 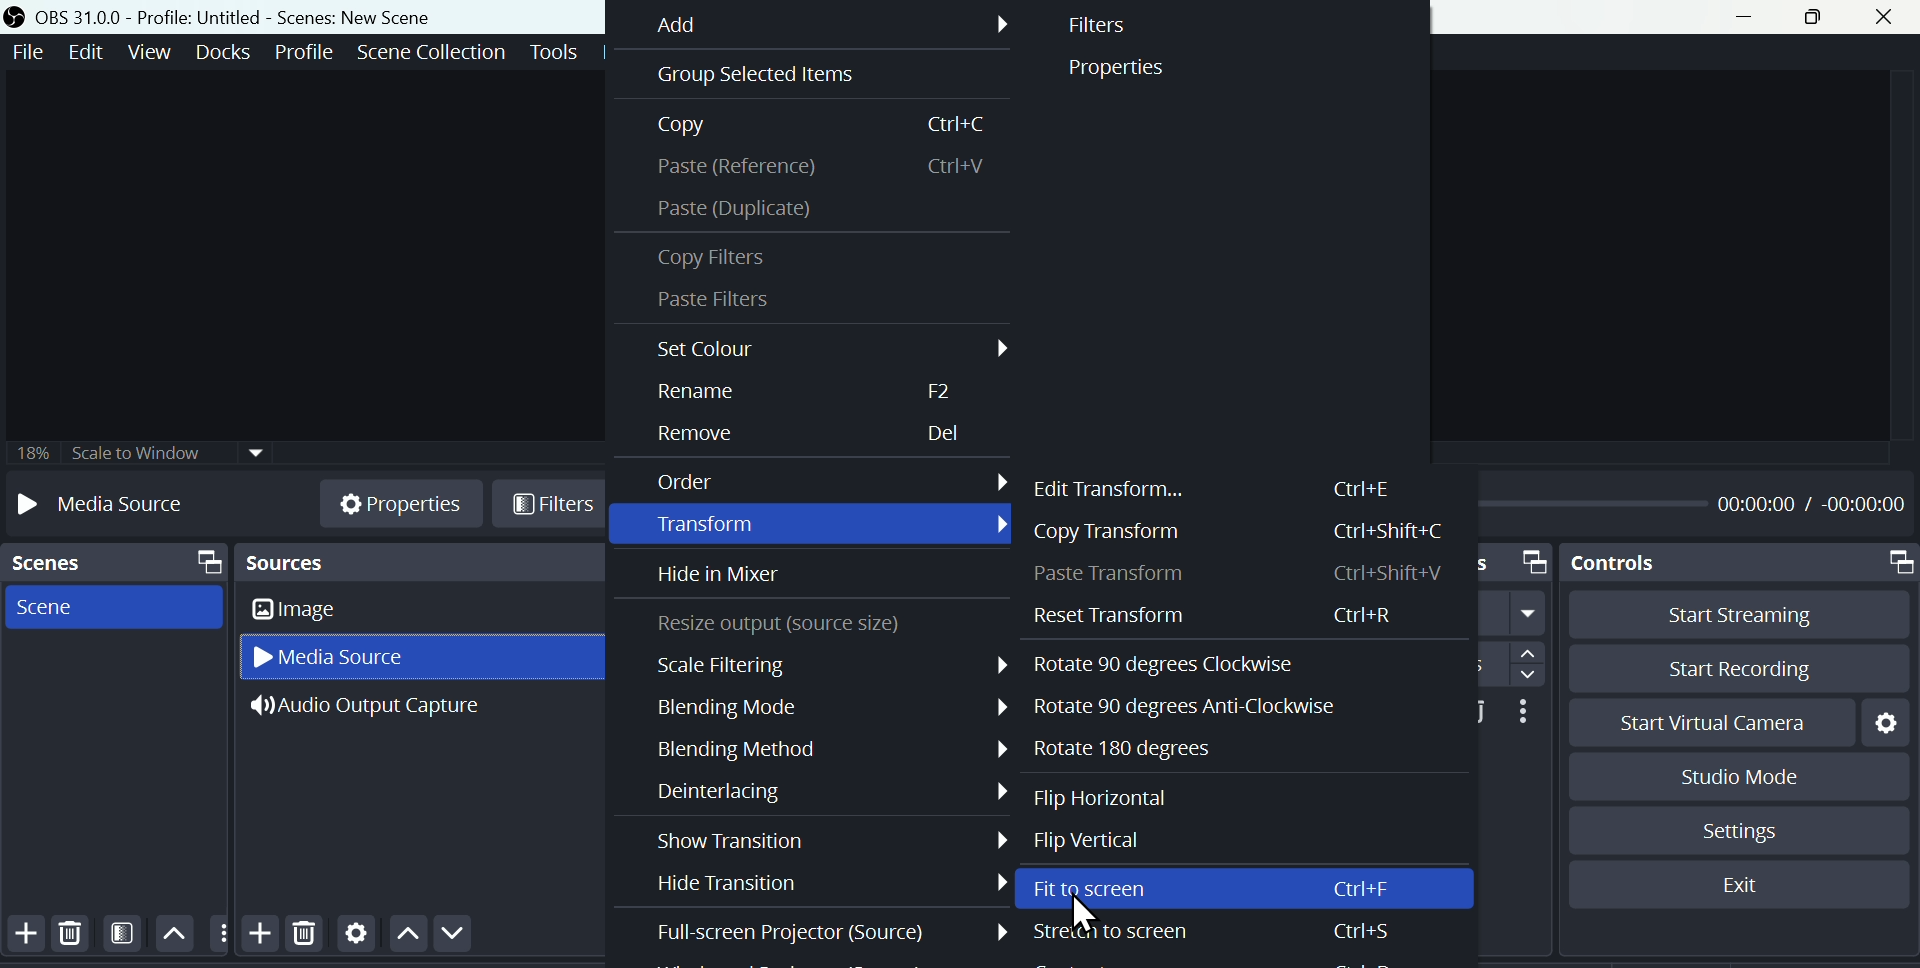 I want to click on Remove, so click(x=804, y=437).